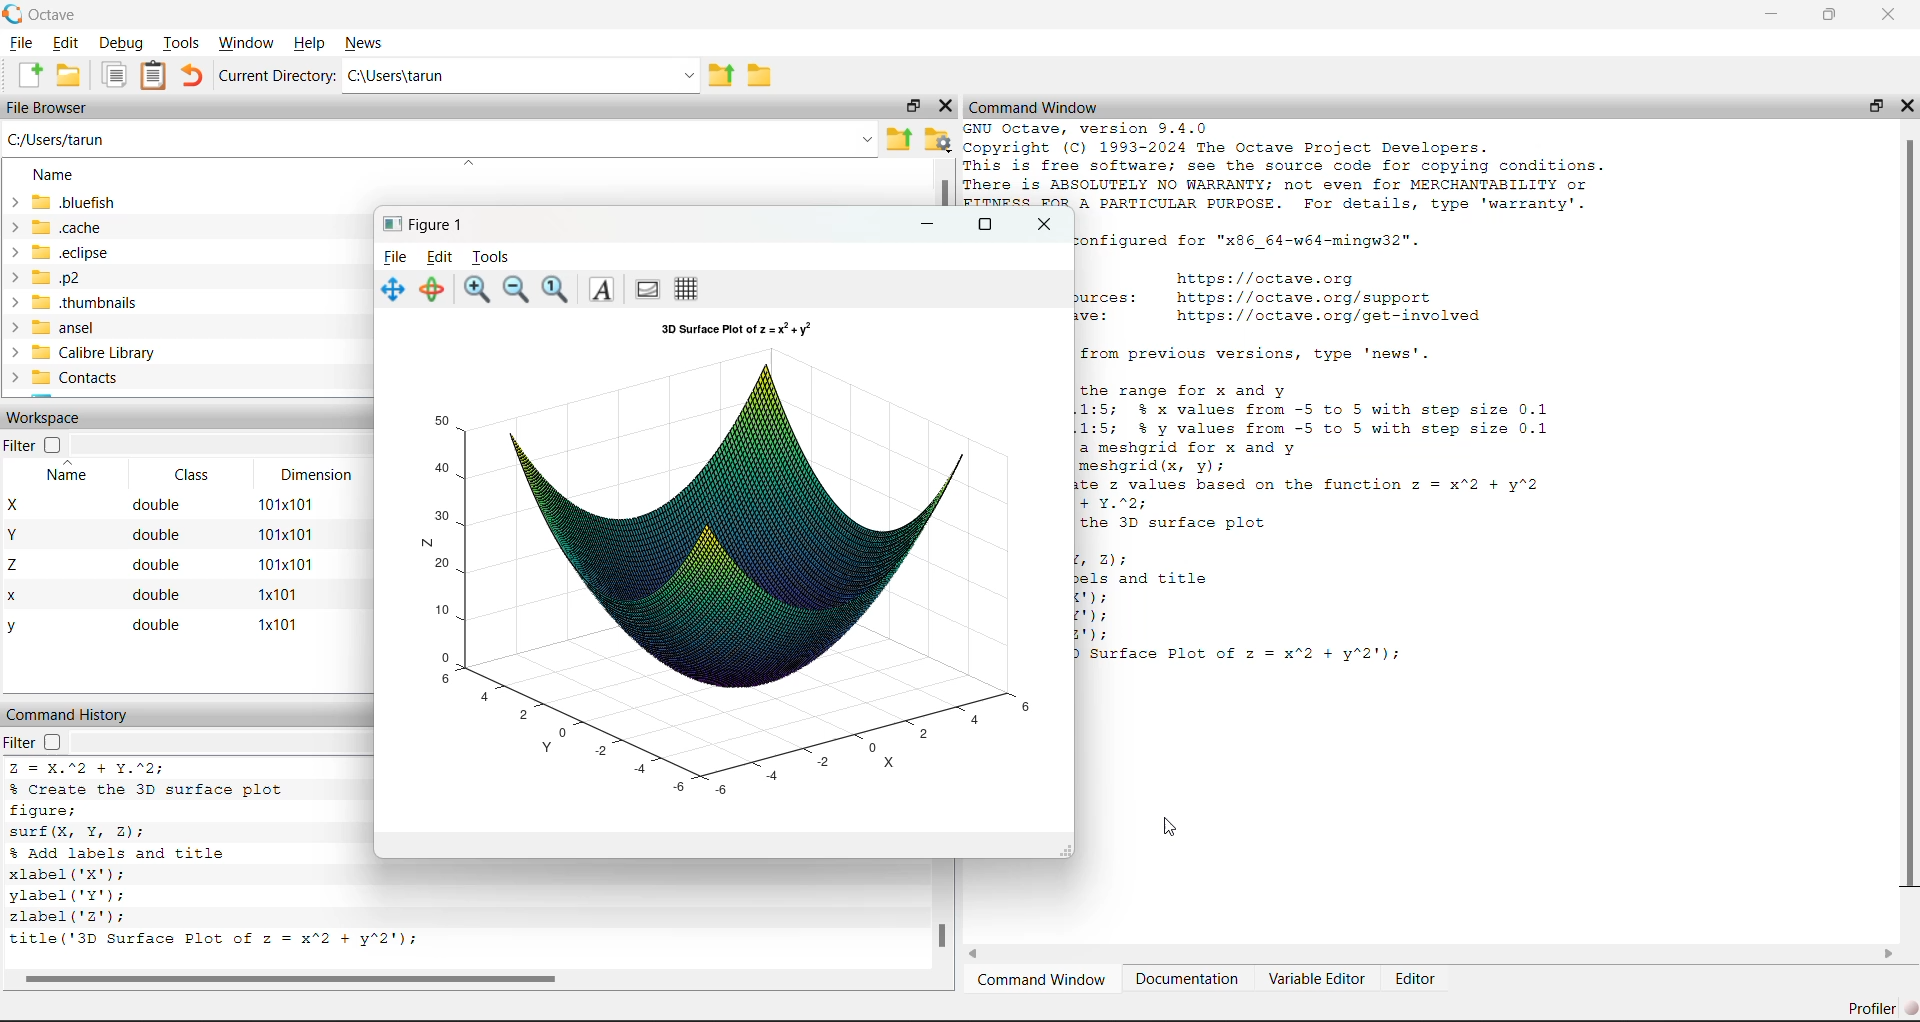 This screenshot has width=1920, height=1022. I want to click on GNU Octave, version 9.4.0

copyright (C) 1993-2024 The Octave Project Developers.

This is free software; see the source code for copying conditions.
There is ABSOLUTELY NO WARRANTY; not even for MERCHANTABILITY or
FITNESS FOR A PARTICULAR PURPOSE. For details, type 'warranty'., so click(1296, 164).